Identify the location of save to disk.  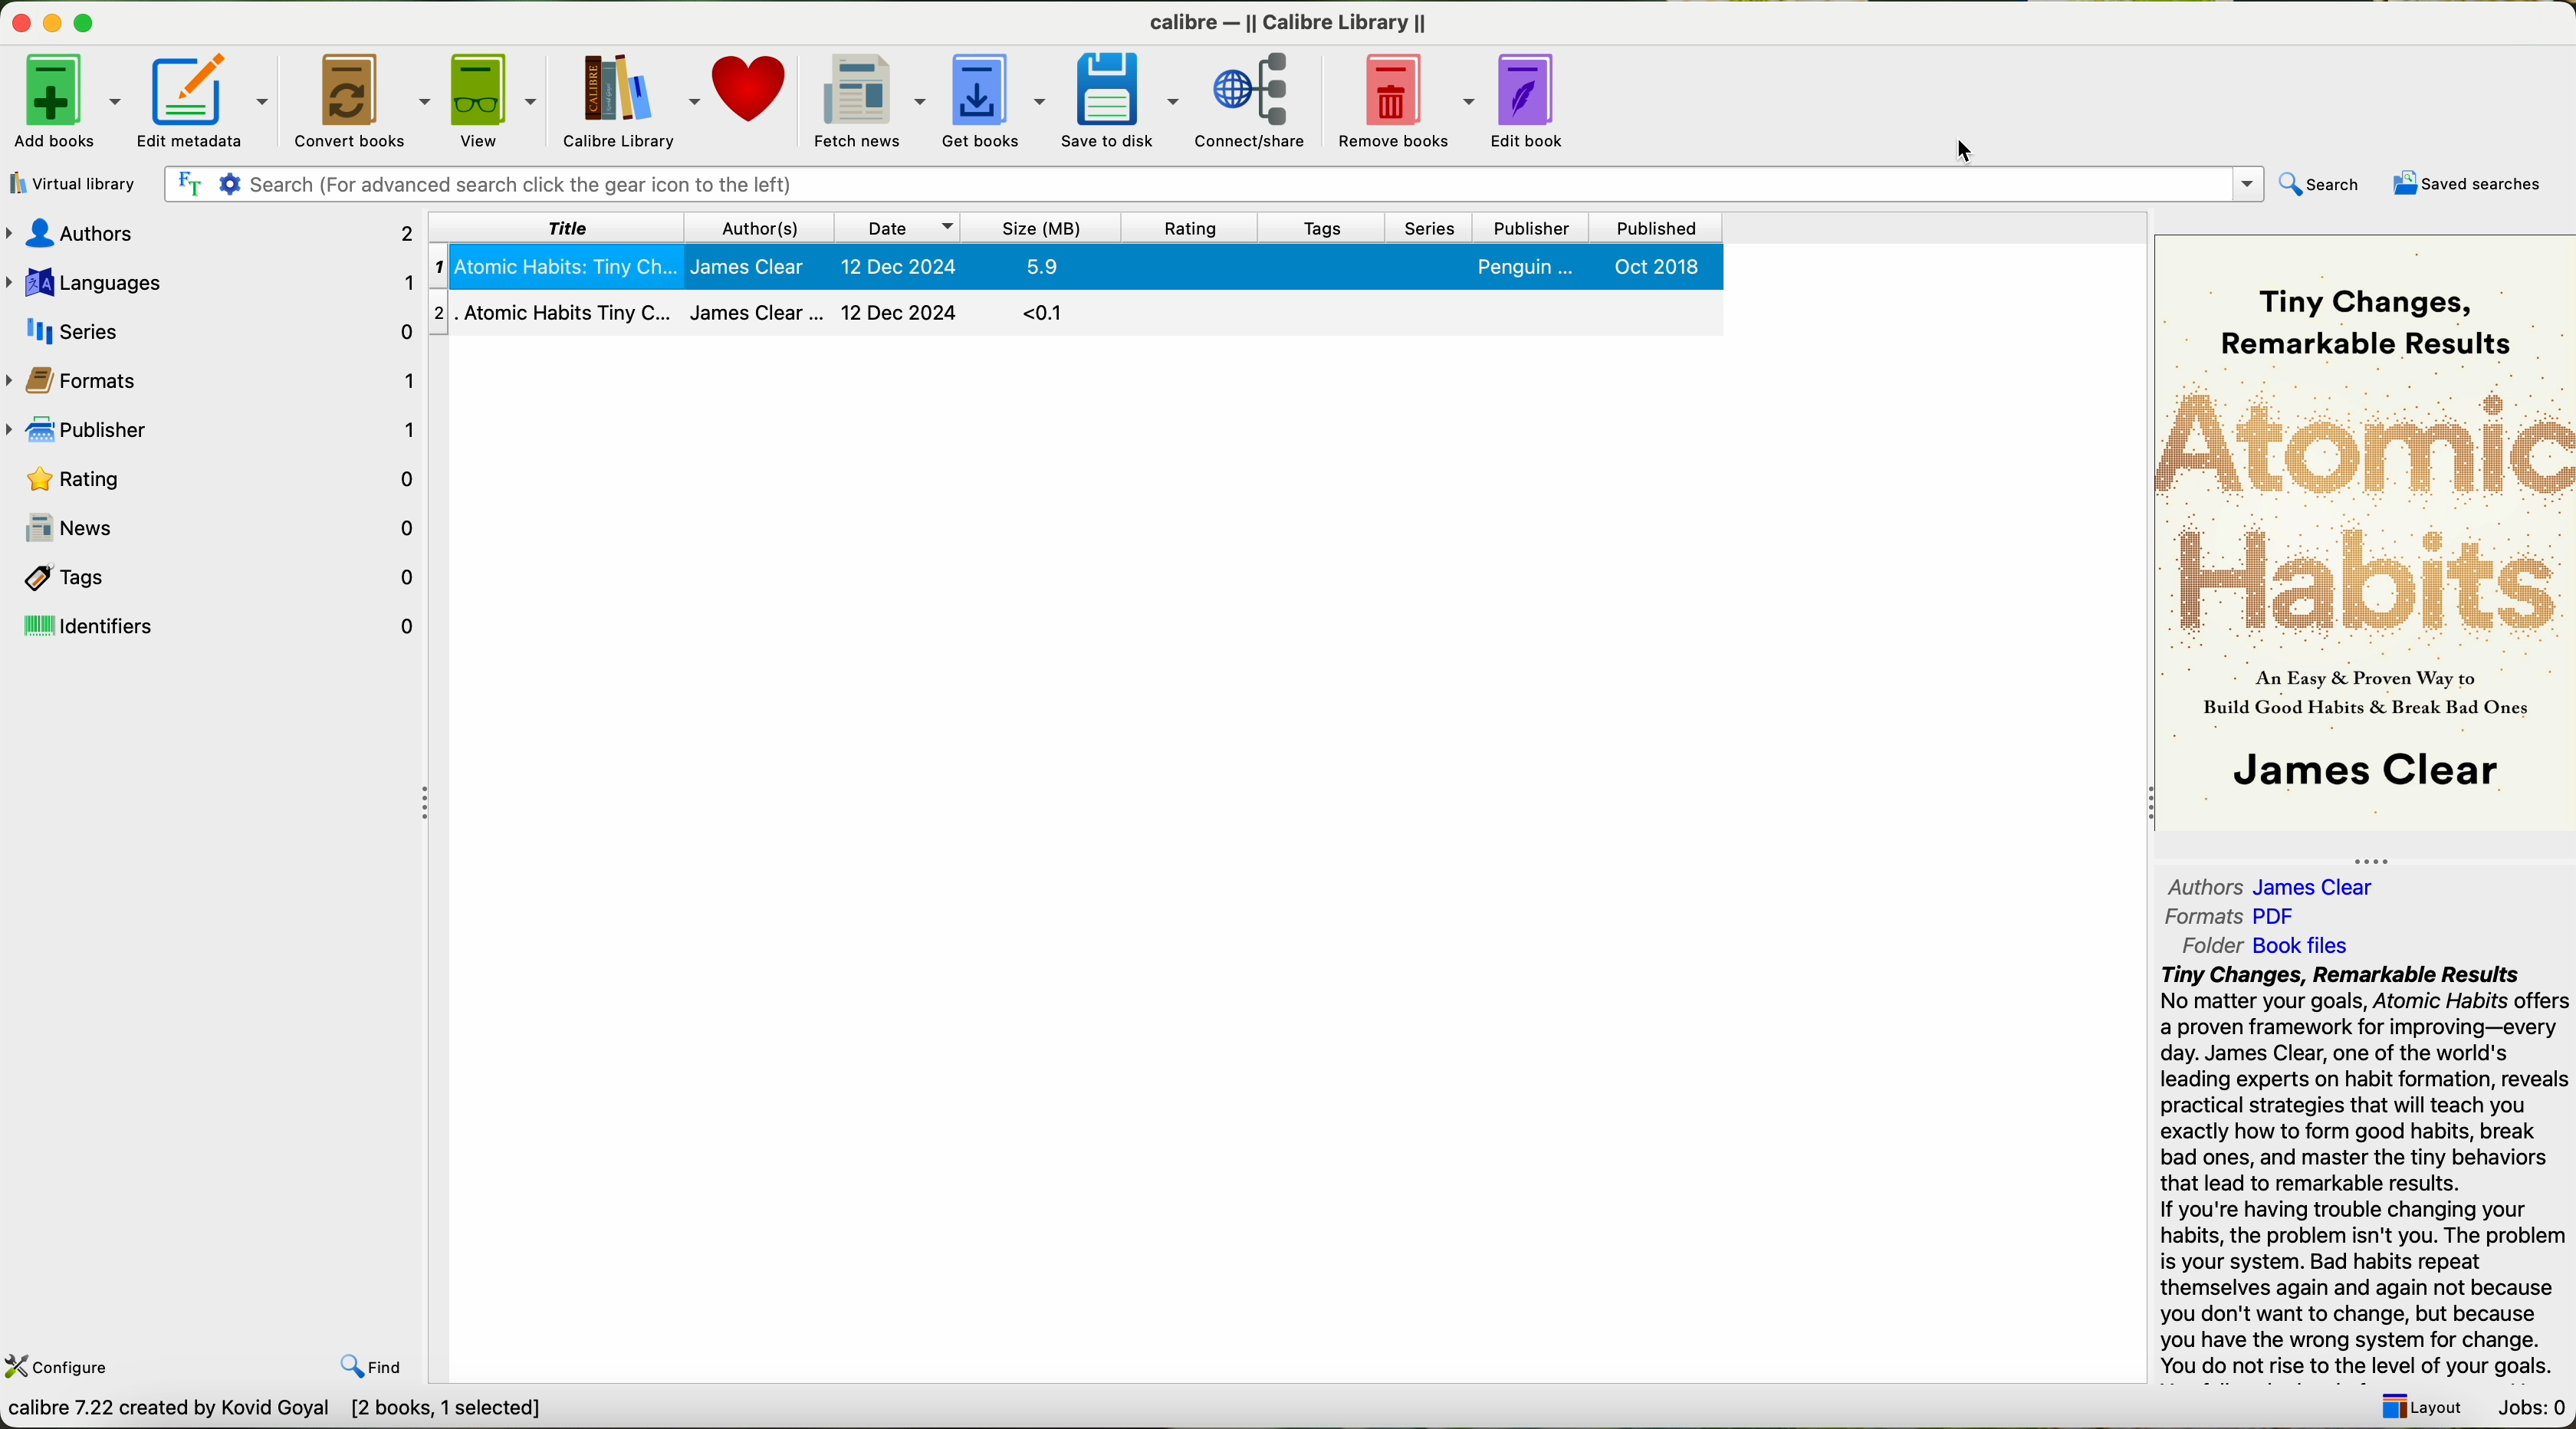
(1116, 102).